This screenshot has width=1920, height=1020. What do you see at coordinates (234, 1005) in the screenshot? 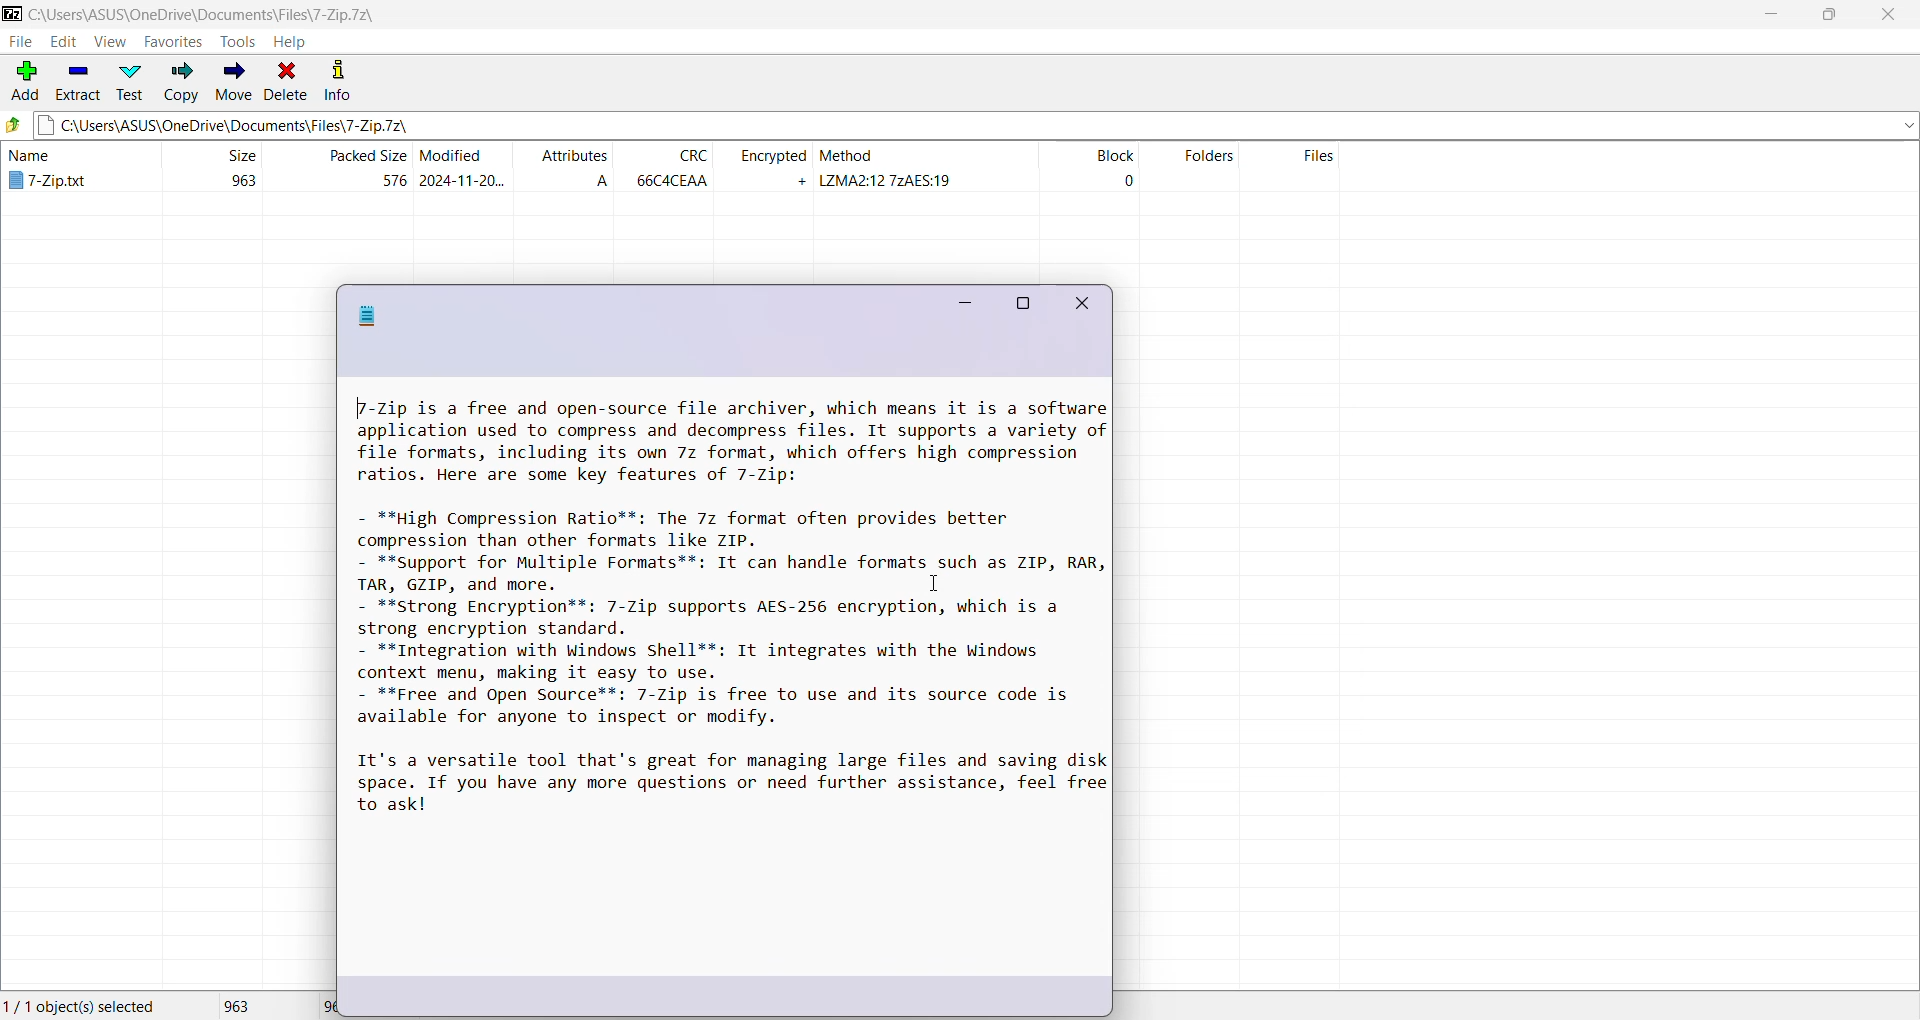
I see `Total size of the selected file` at bounding box center [234, 1005].